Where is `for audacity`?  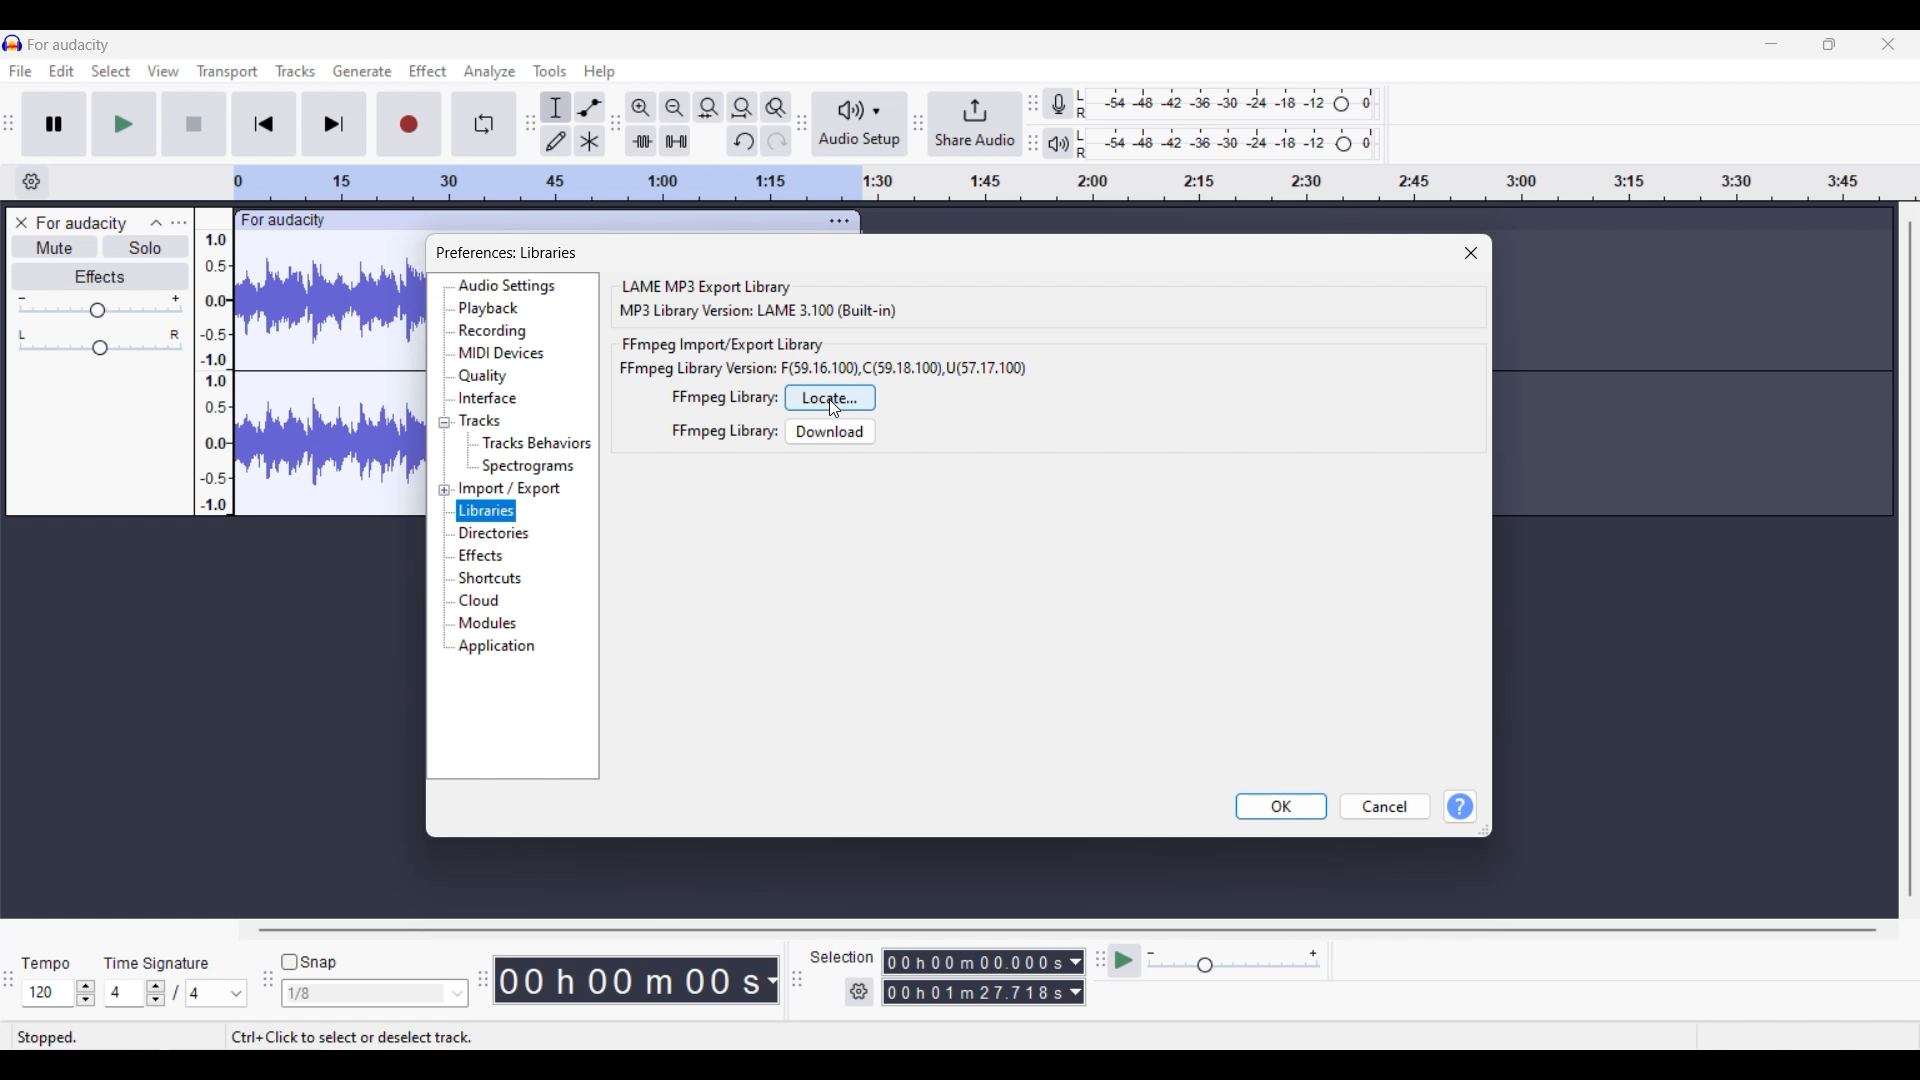
for audacity is located at coordinates (285, 221).